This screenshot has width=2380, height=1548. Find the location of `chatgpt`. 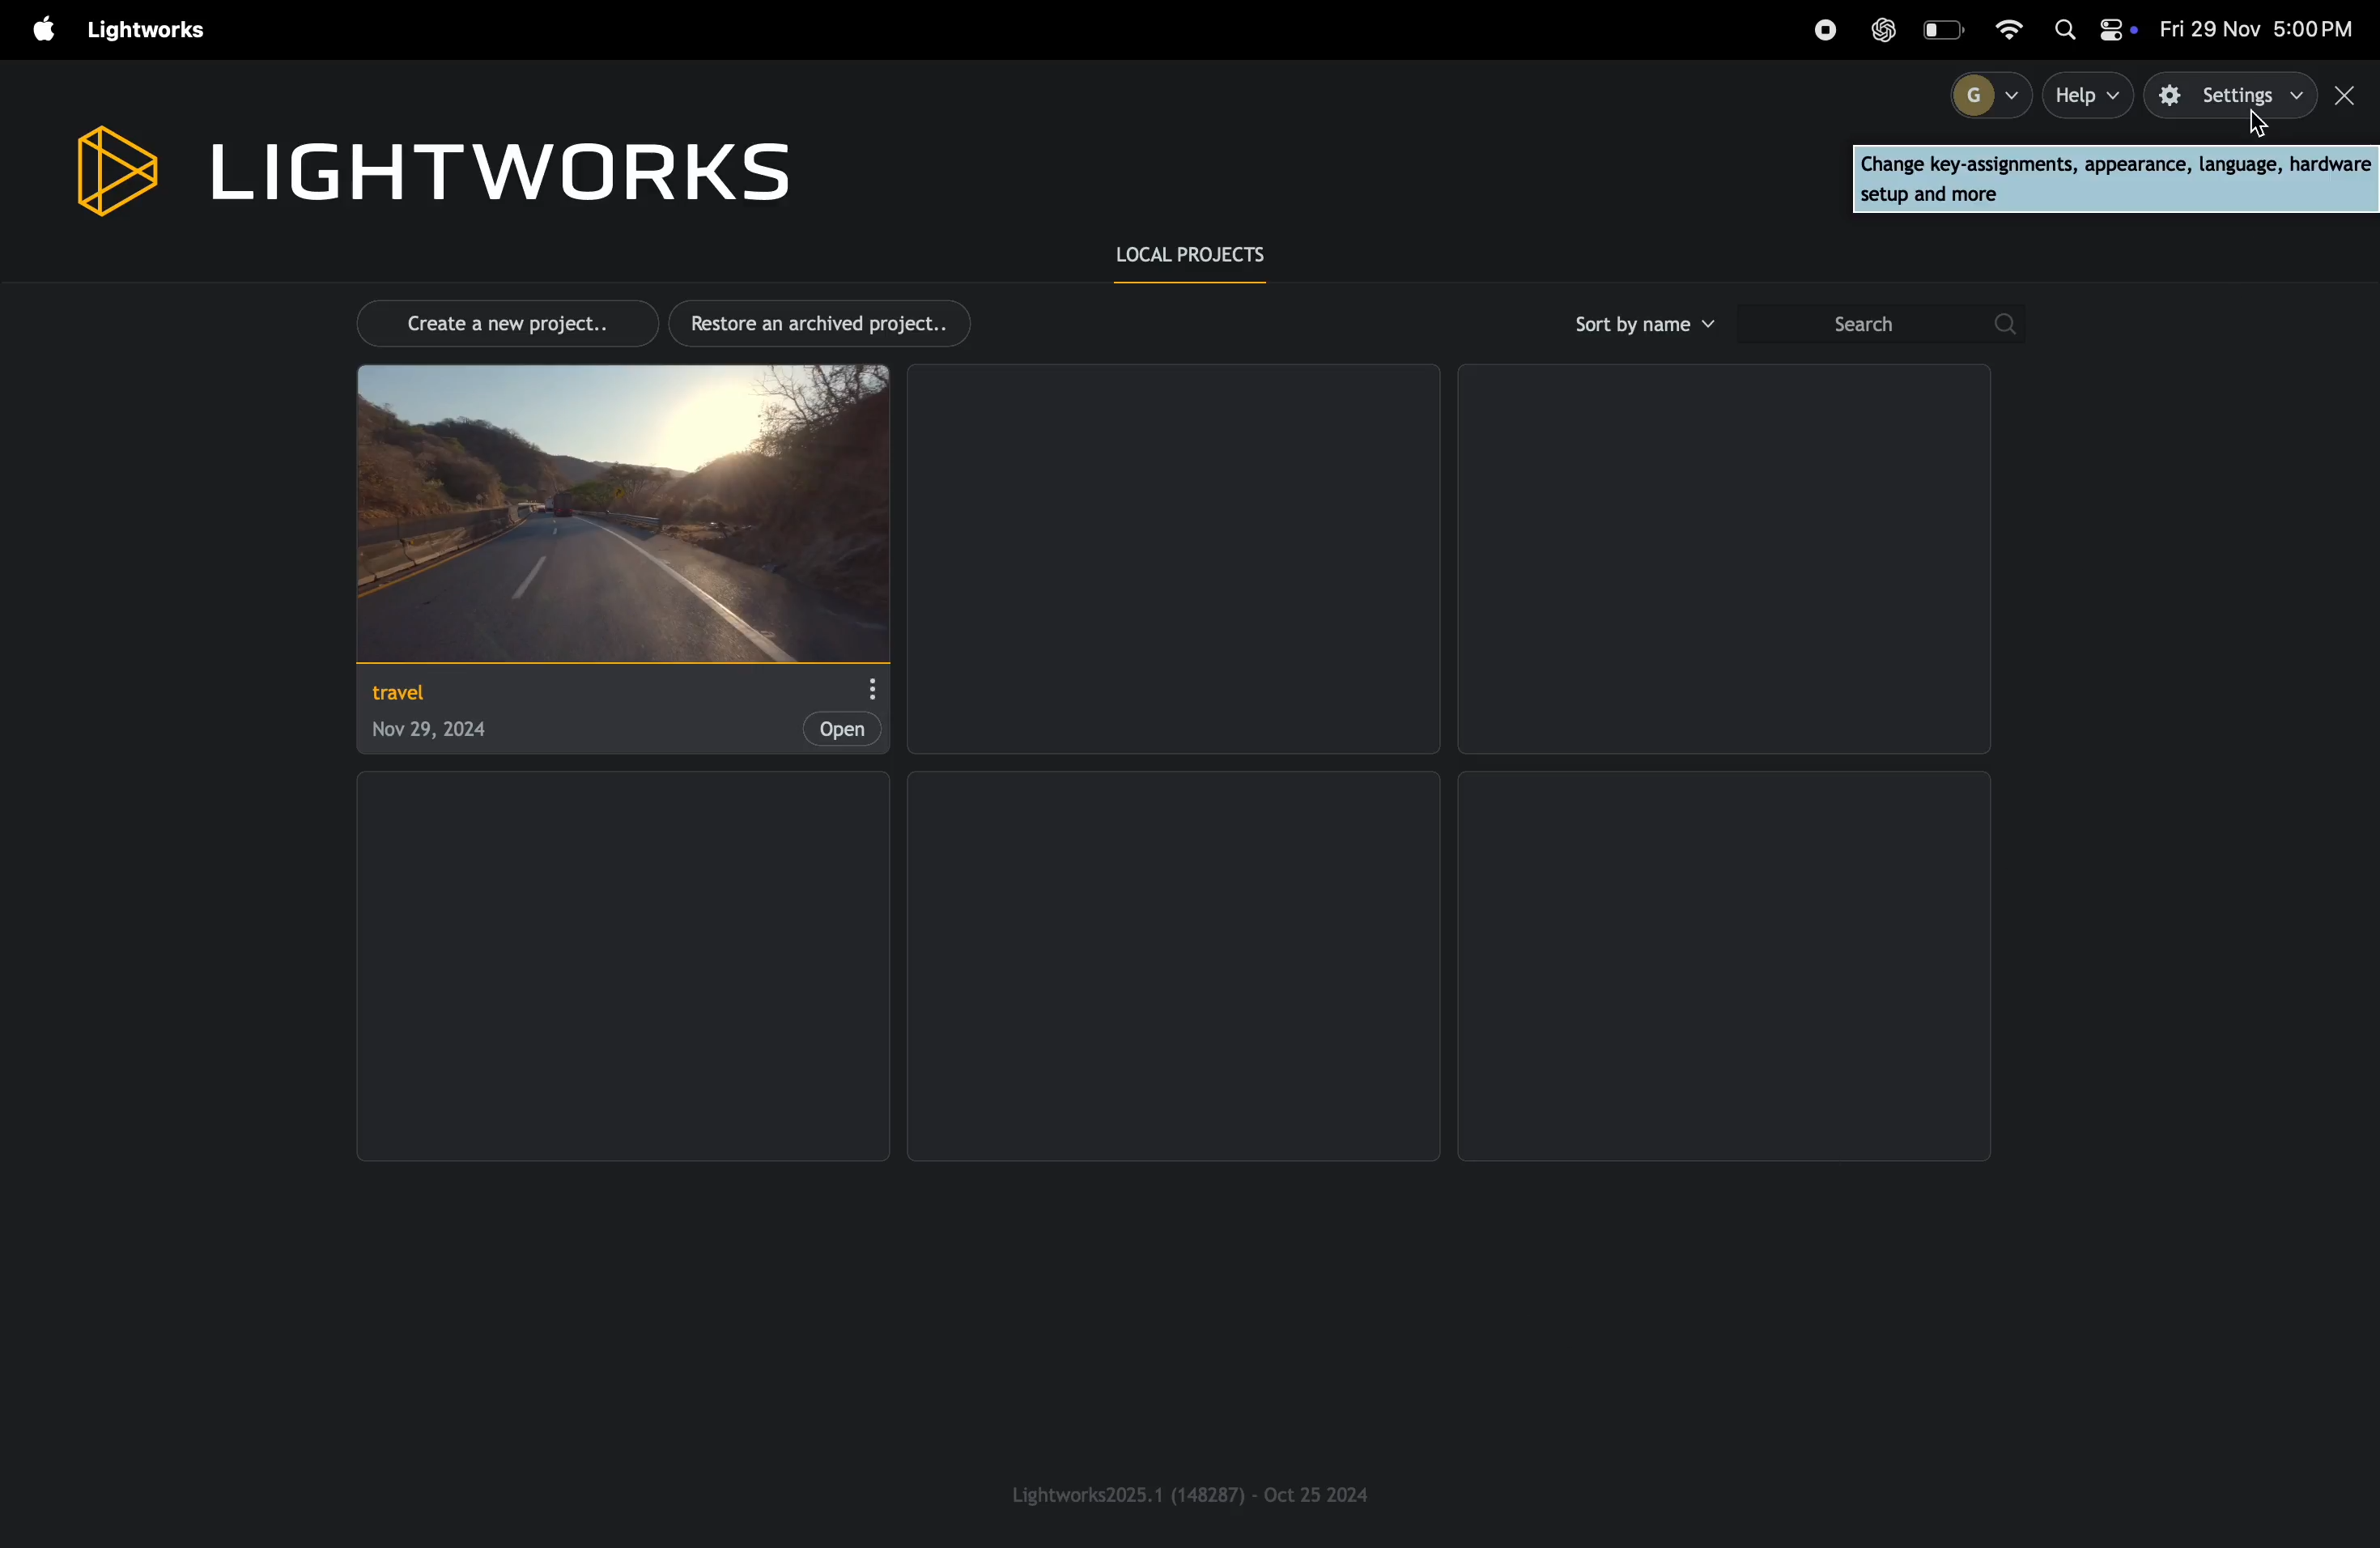

chatgpt is located at coordinates (1884, 29).